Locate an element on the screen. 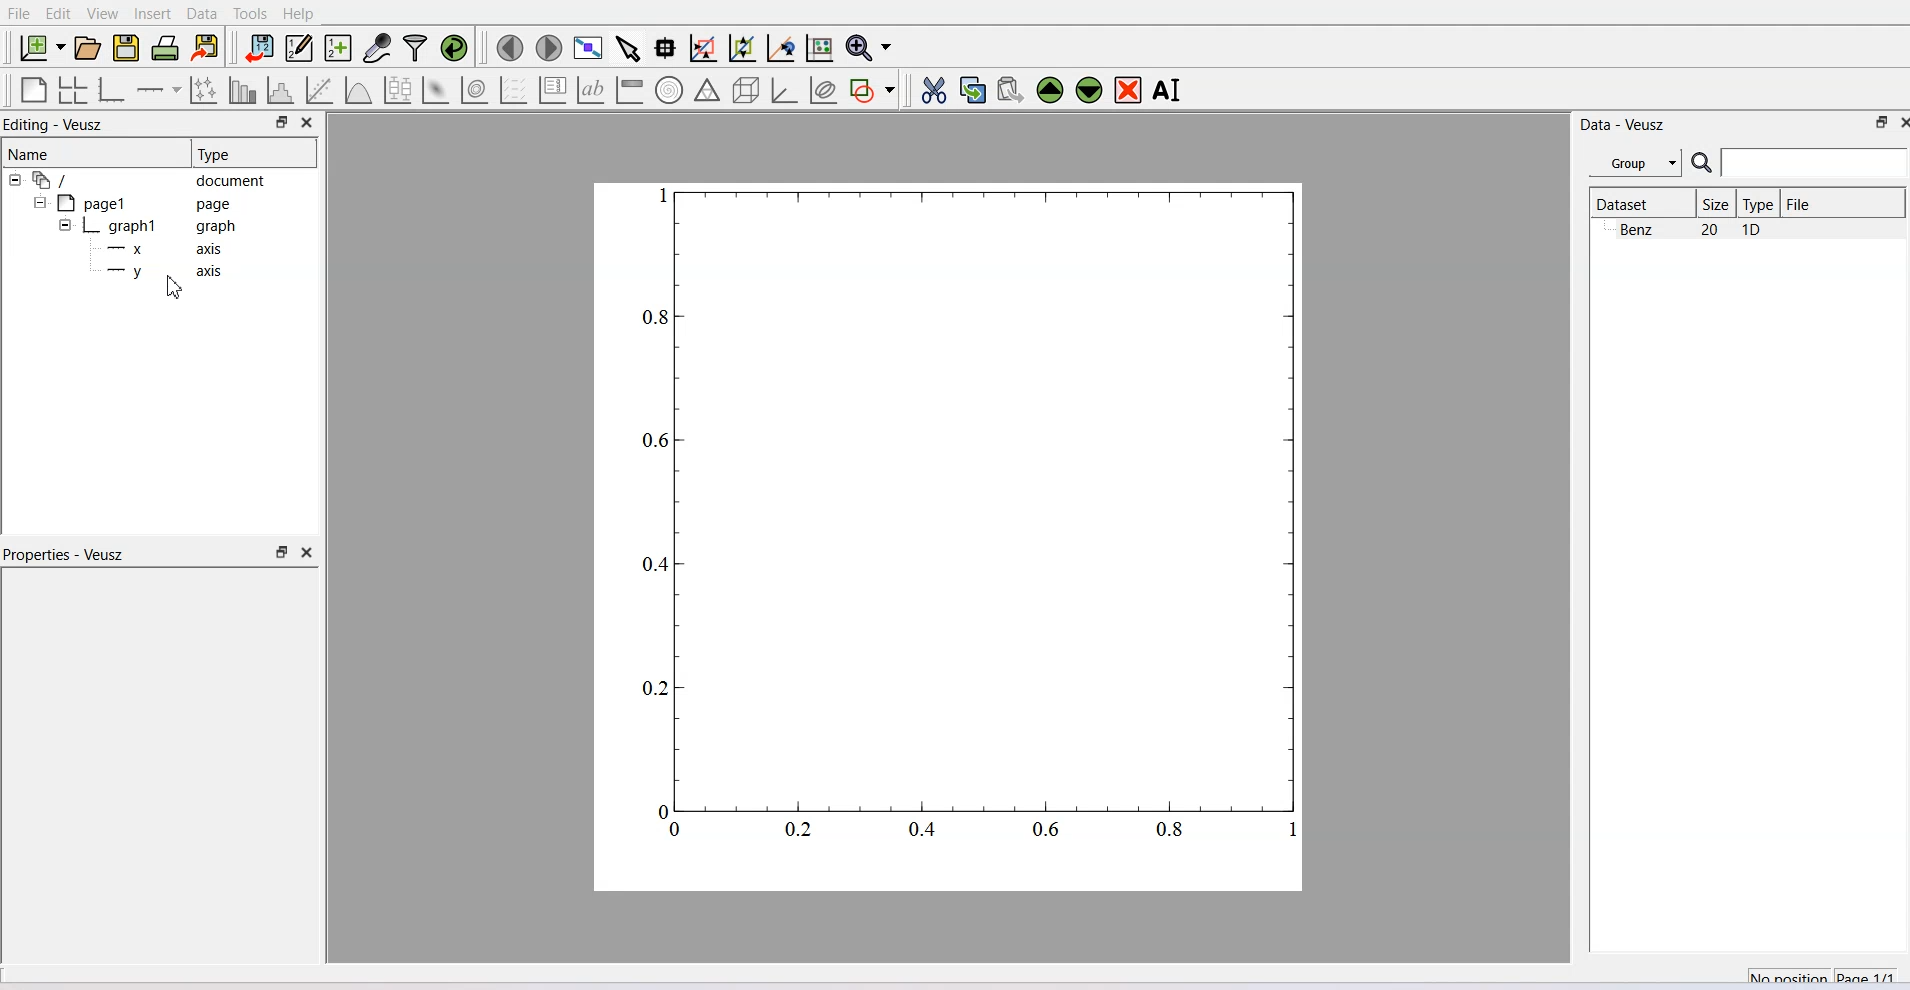 The image size is (1910, 990). Fit function to data is located at coordinates (319, 89).